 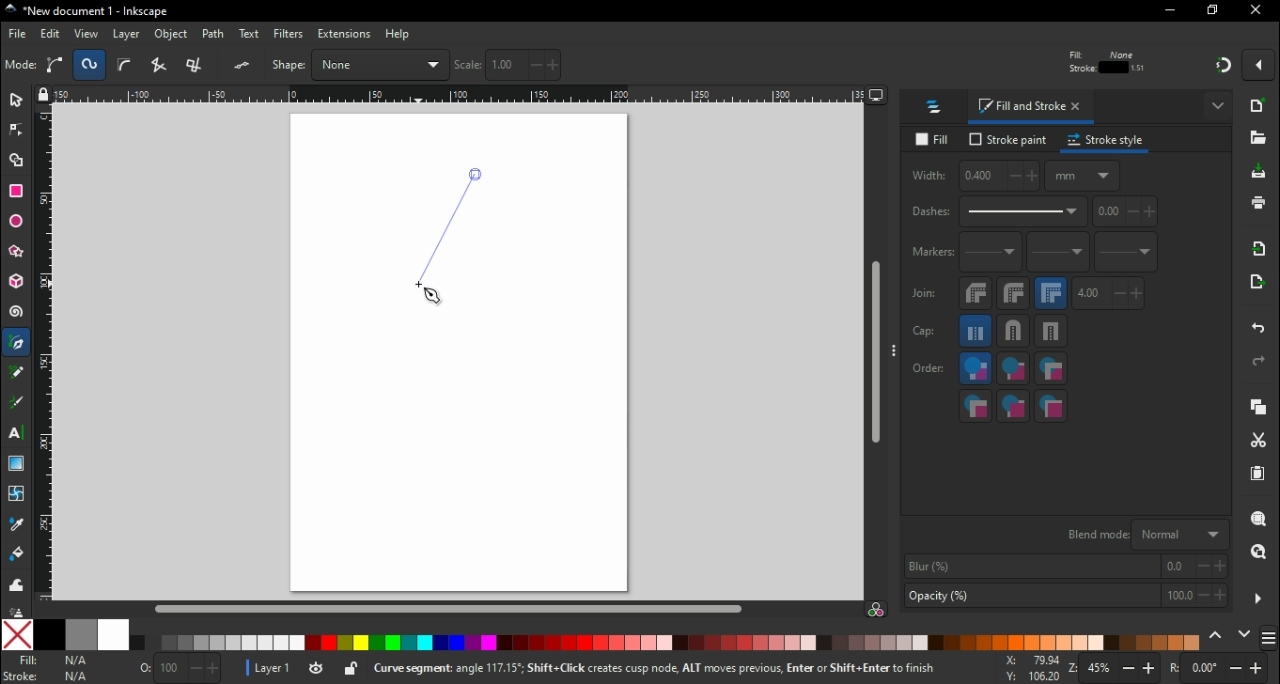 I want to click on fill, markers, stroke, so click(x=1051, y=371).